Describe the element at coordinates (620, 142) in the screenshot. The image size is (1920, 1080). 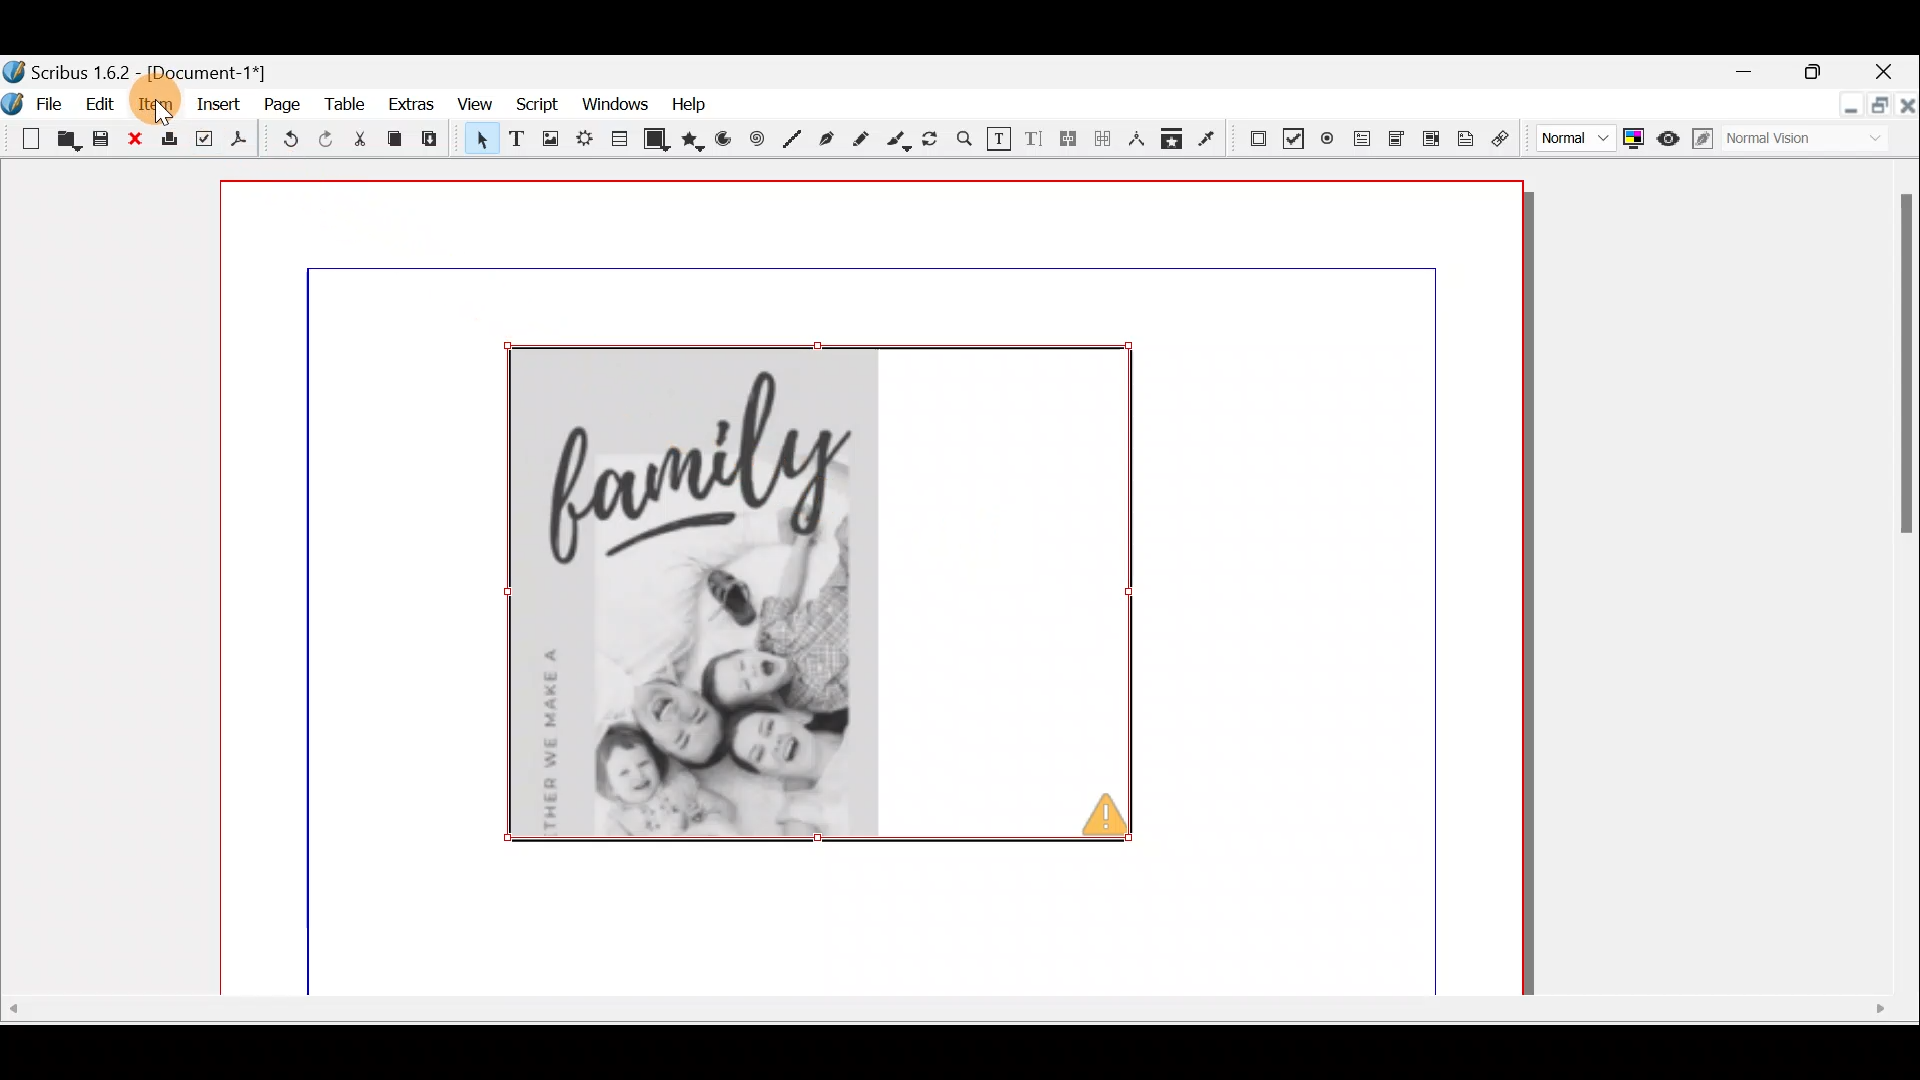
I see `Table` at that location.